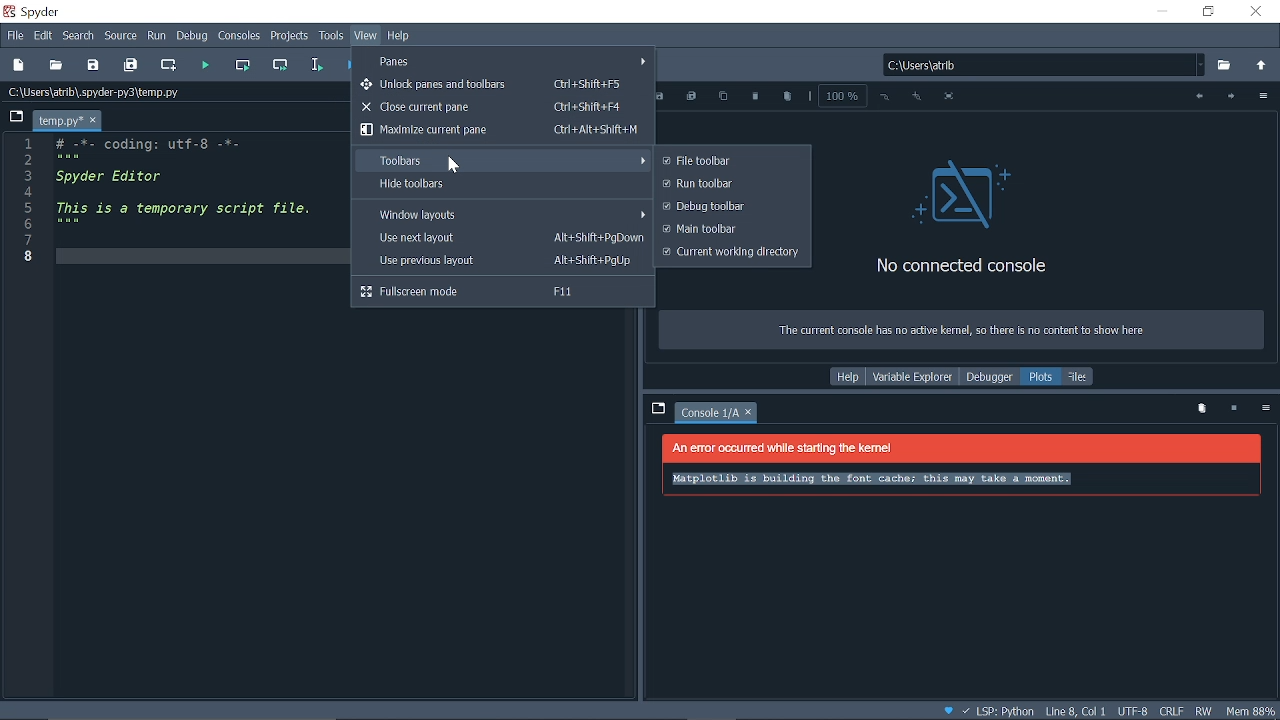 This screenshot has height=720, width=1280. I want to click on unlock panes and toolbars, so click(503, 84).